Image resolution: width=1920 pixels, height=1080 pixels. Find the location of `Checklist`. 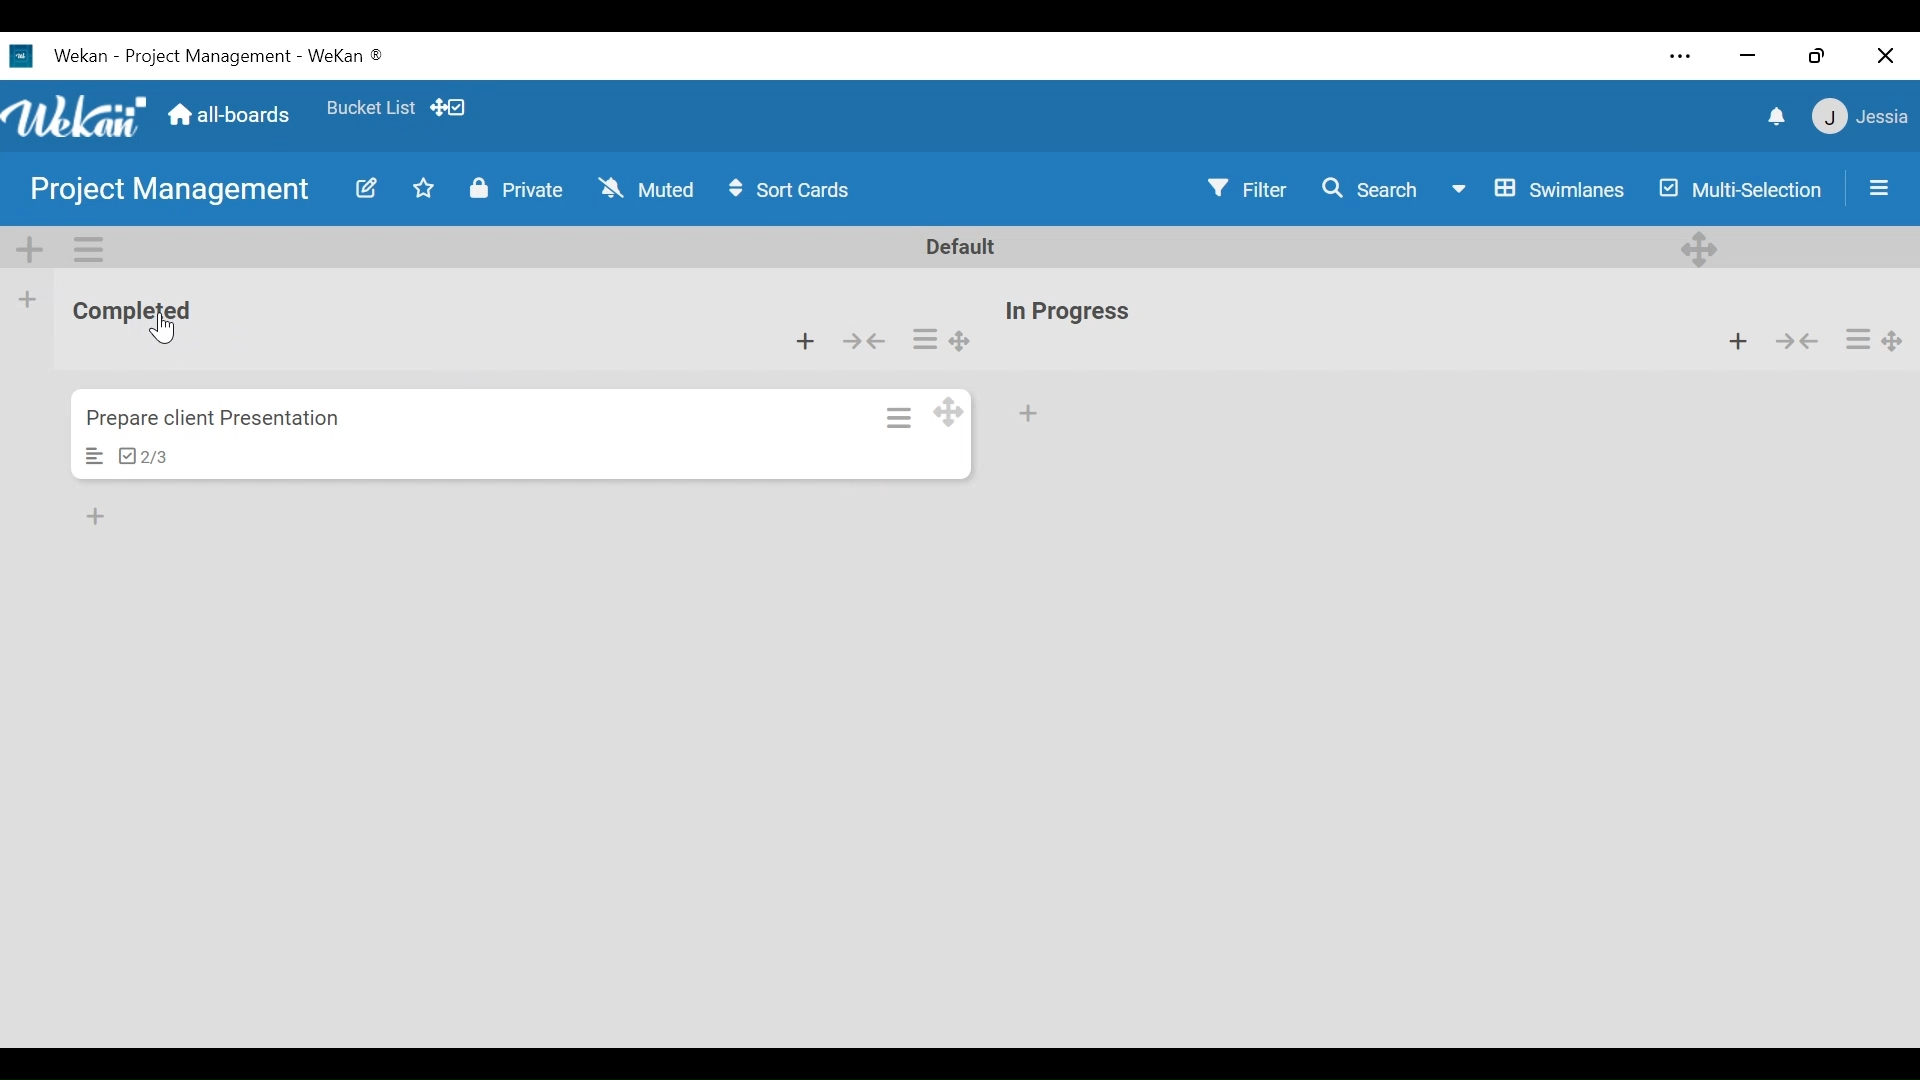

Checklist is located at coordinates (149, 456).